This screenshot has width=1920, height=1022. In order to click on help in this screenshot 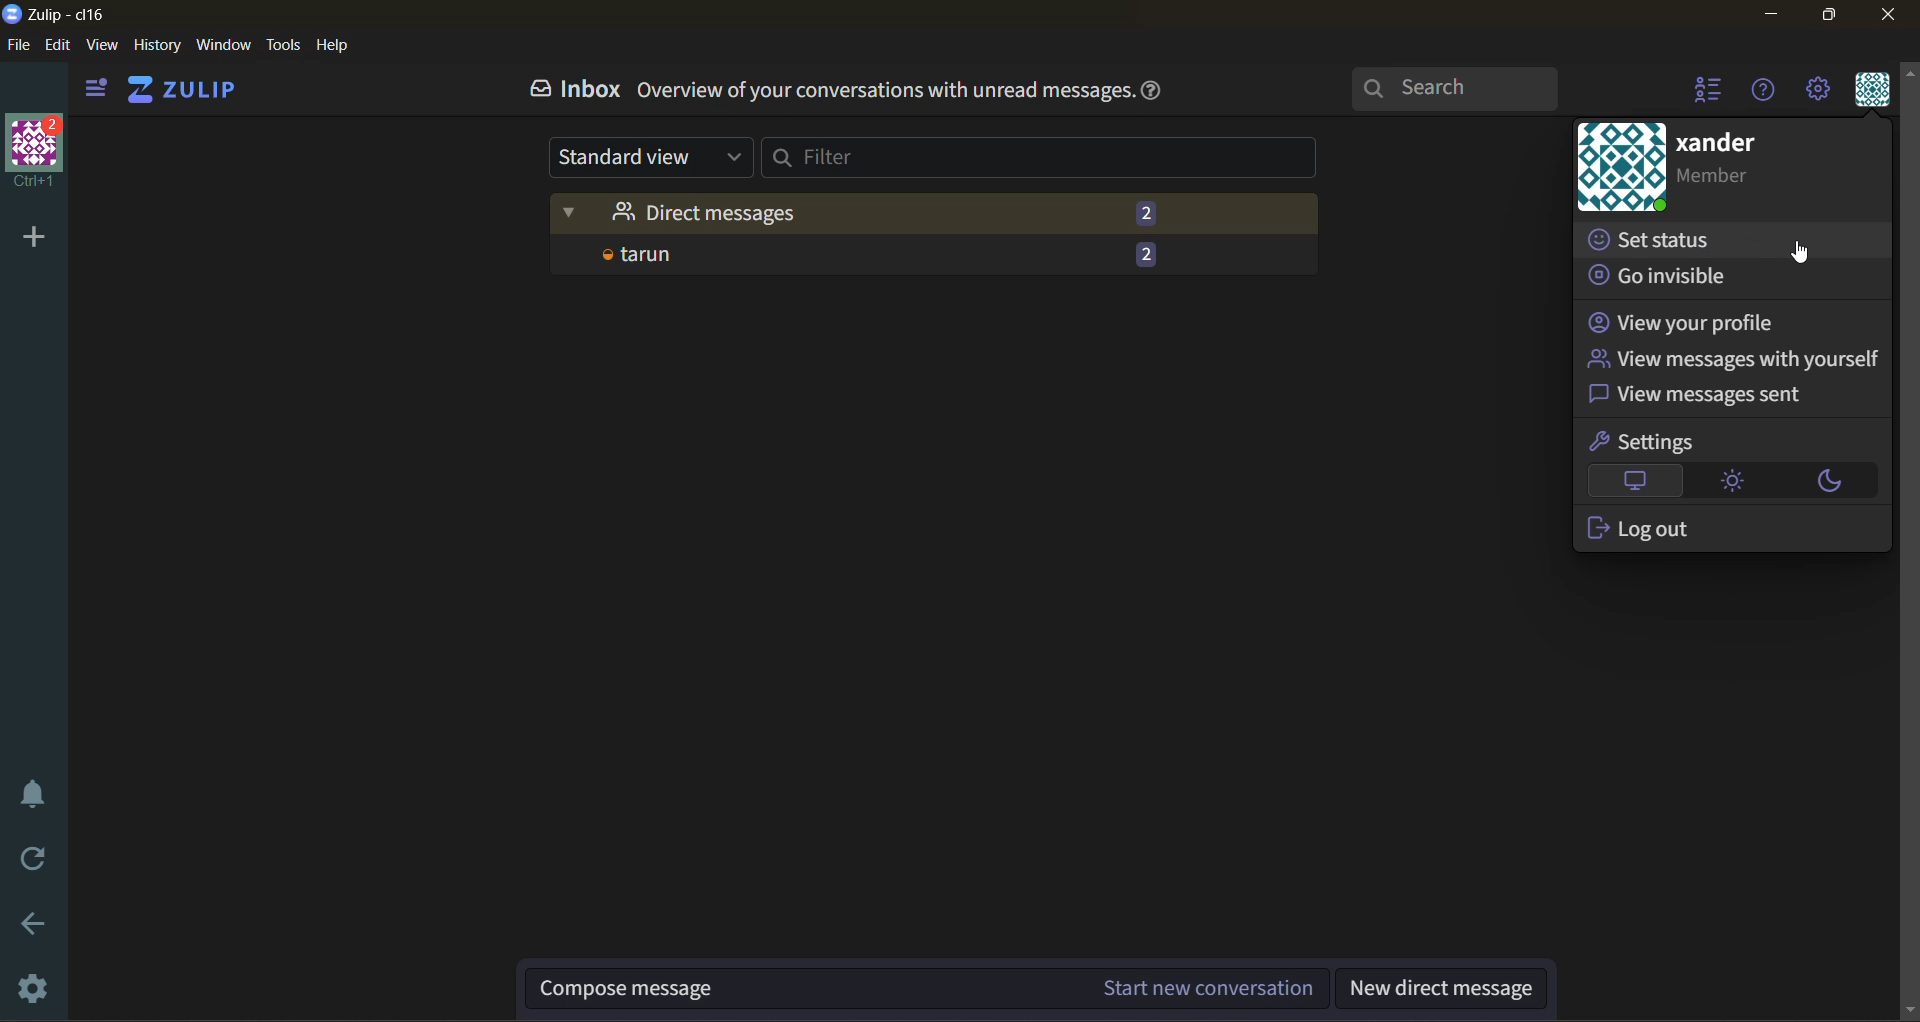, I will do `click(1156, 89)`.